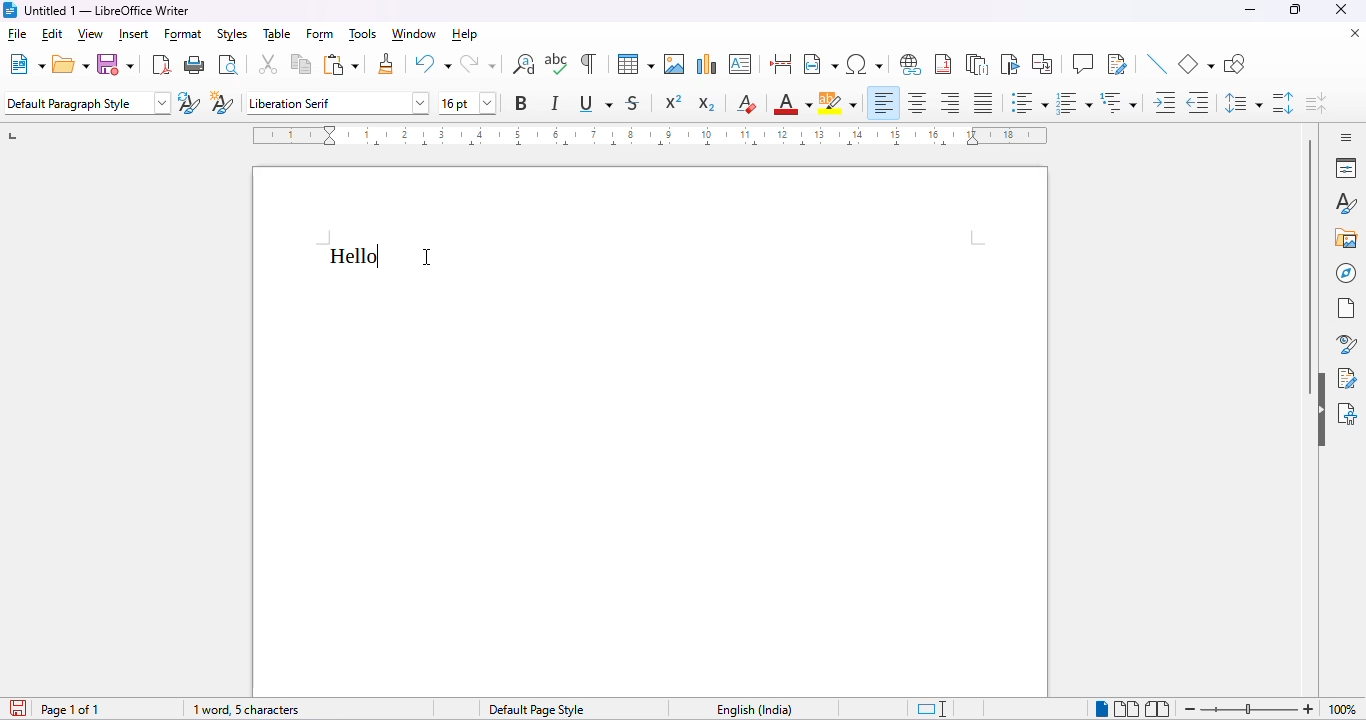  Describe the element at coordinates (9, 10) in the screenshot. I see `logo` at that location.